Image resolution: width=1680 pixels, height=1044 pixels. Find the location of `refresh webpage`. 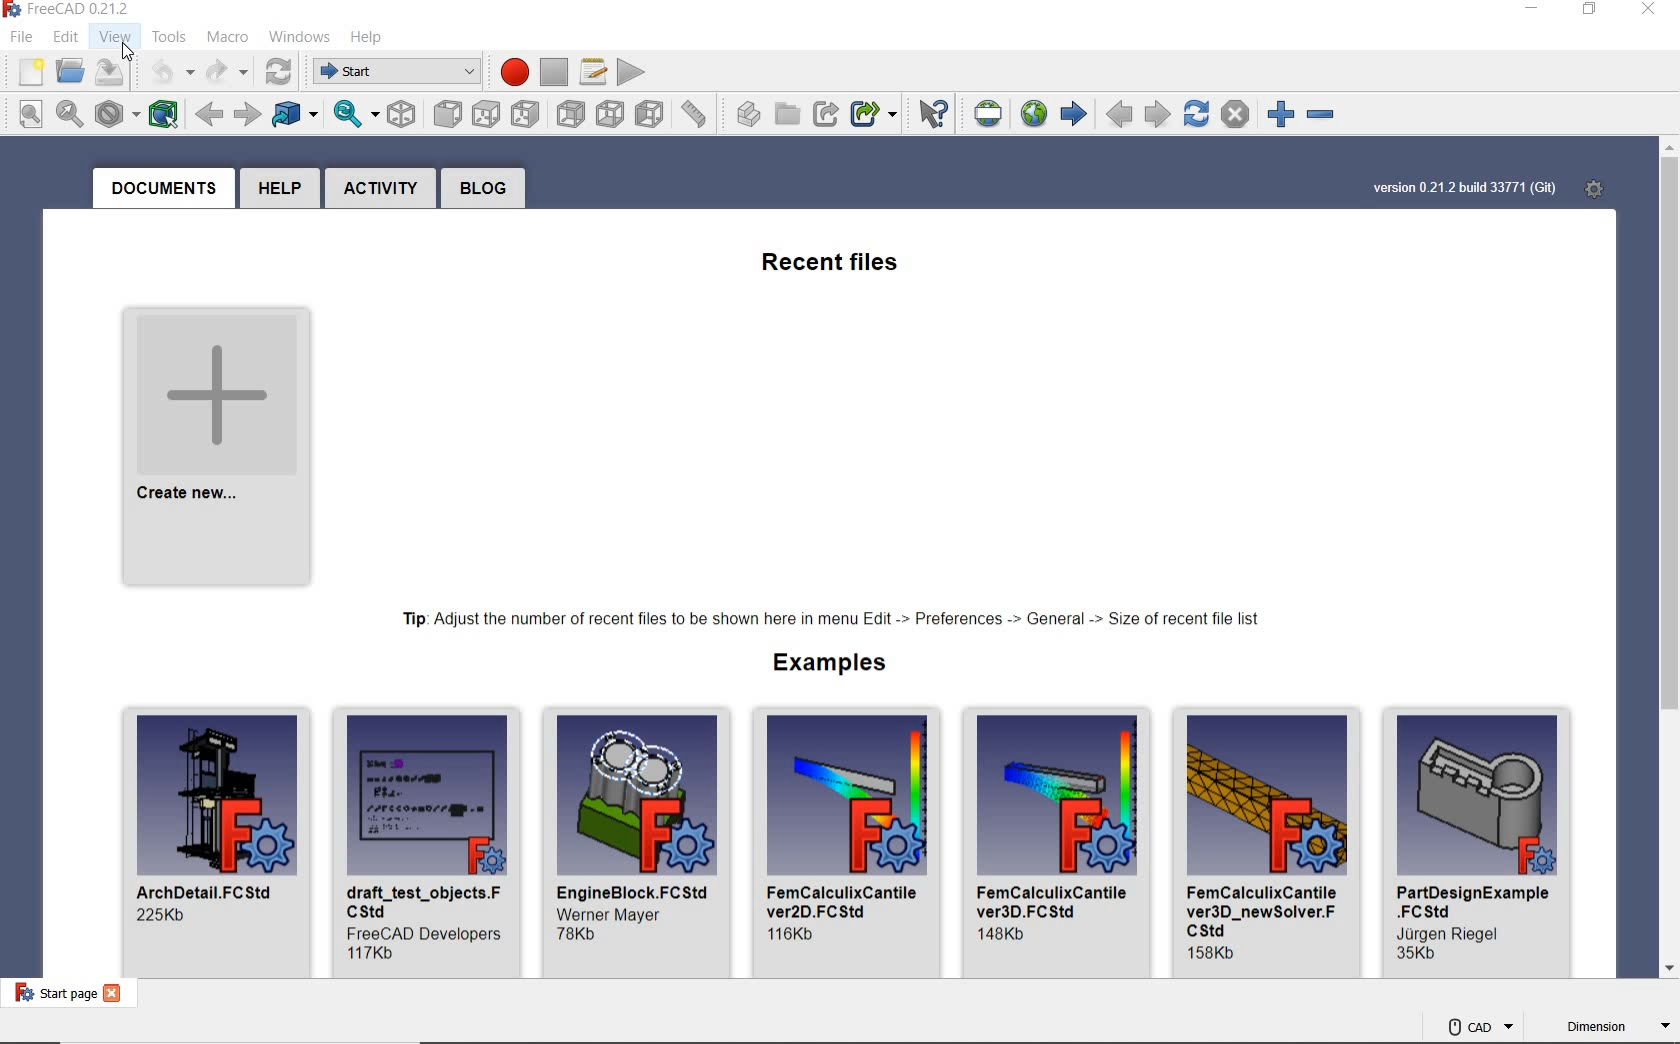

refresh webpage is located at coordinates (1195, 113).